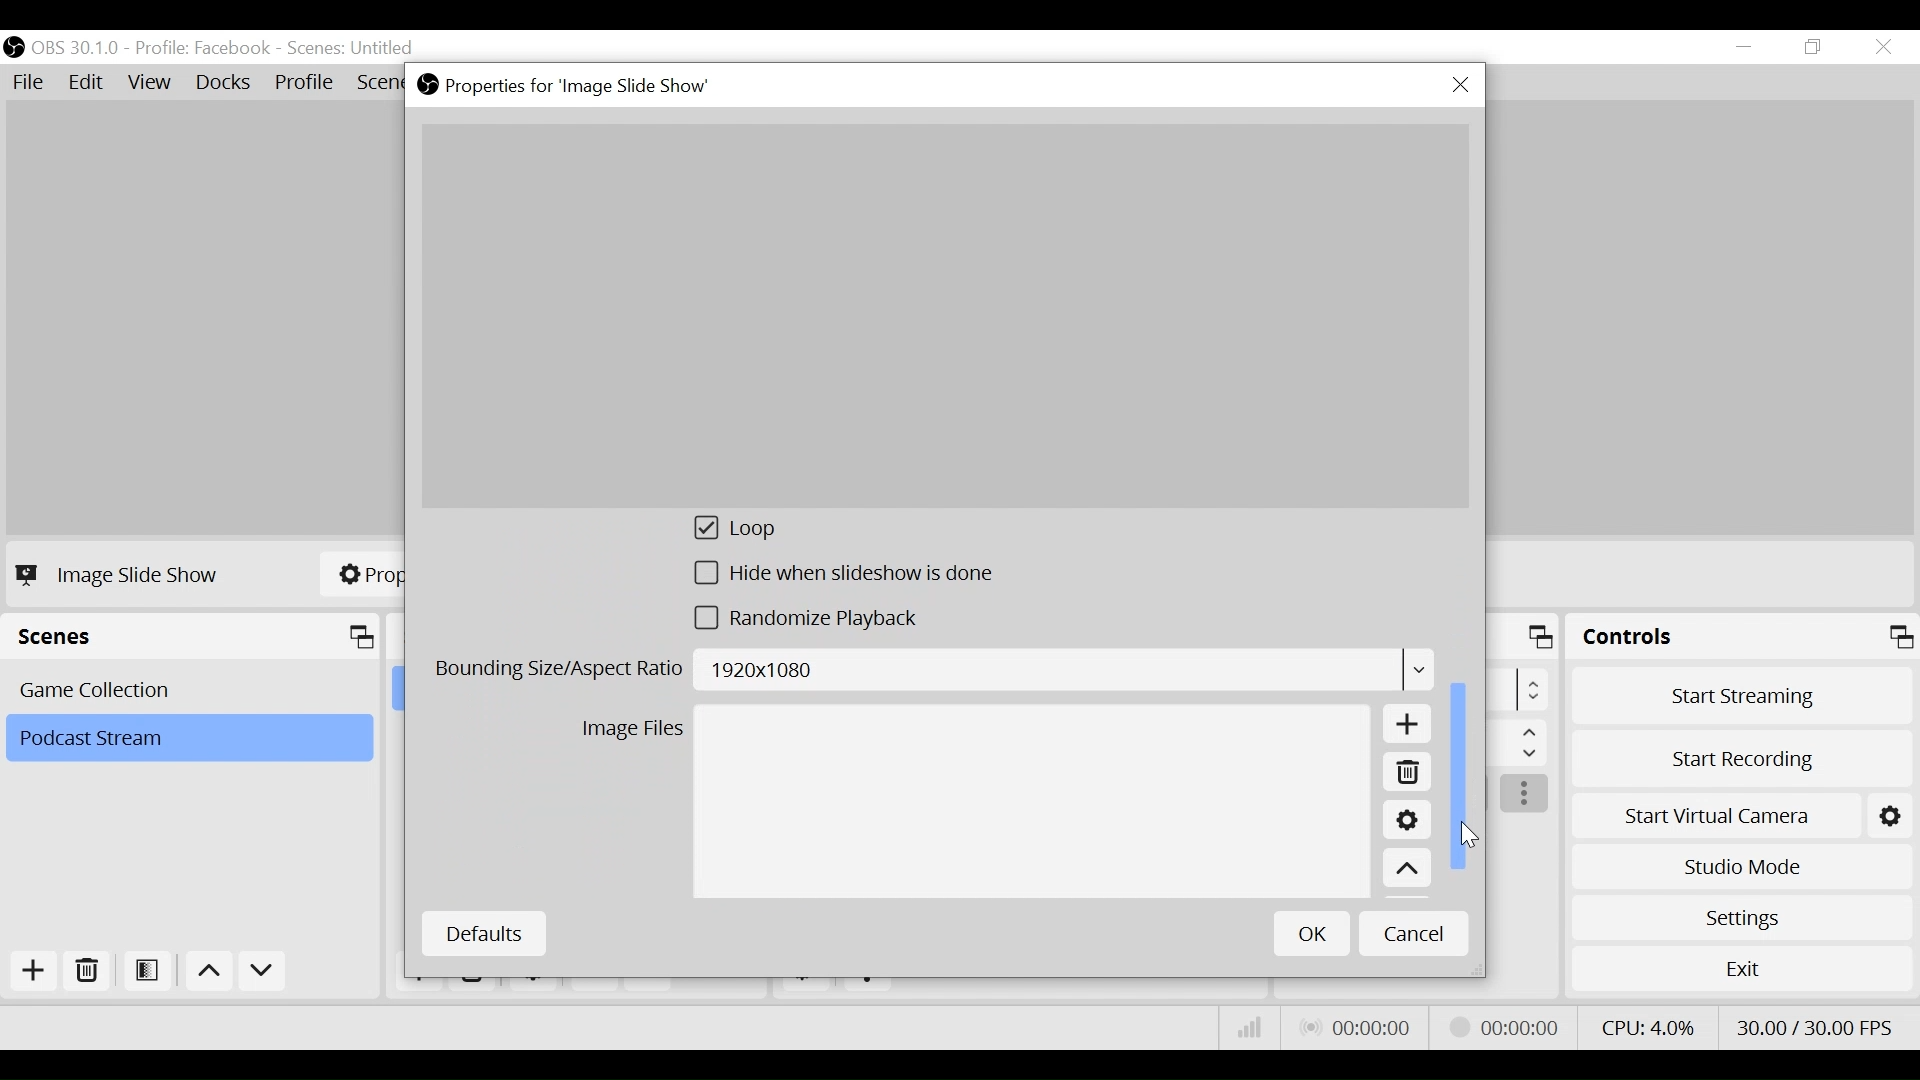 The image size is (1920, 1080). What do you see at coordinates (88, 83) in the screenshot?
I see `Edit` at bounding box center [88, 83].